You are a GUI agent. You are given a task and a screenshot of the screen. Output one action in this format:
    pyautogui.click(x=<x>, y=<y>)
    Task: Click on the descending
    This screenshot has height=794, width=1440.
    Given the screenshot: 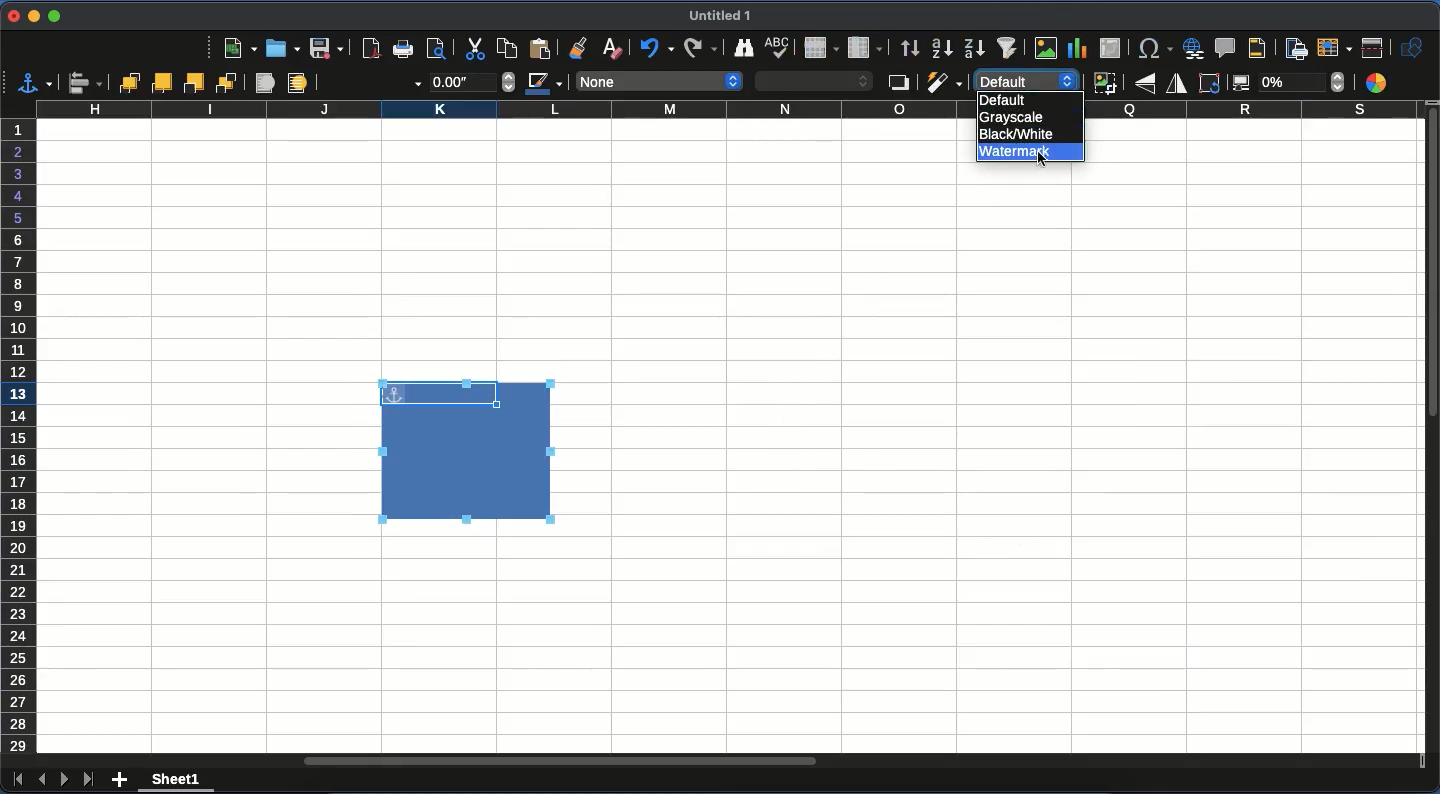 What is the action you would take?
    pyautogui.click(x=974, y=48)
    